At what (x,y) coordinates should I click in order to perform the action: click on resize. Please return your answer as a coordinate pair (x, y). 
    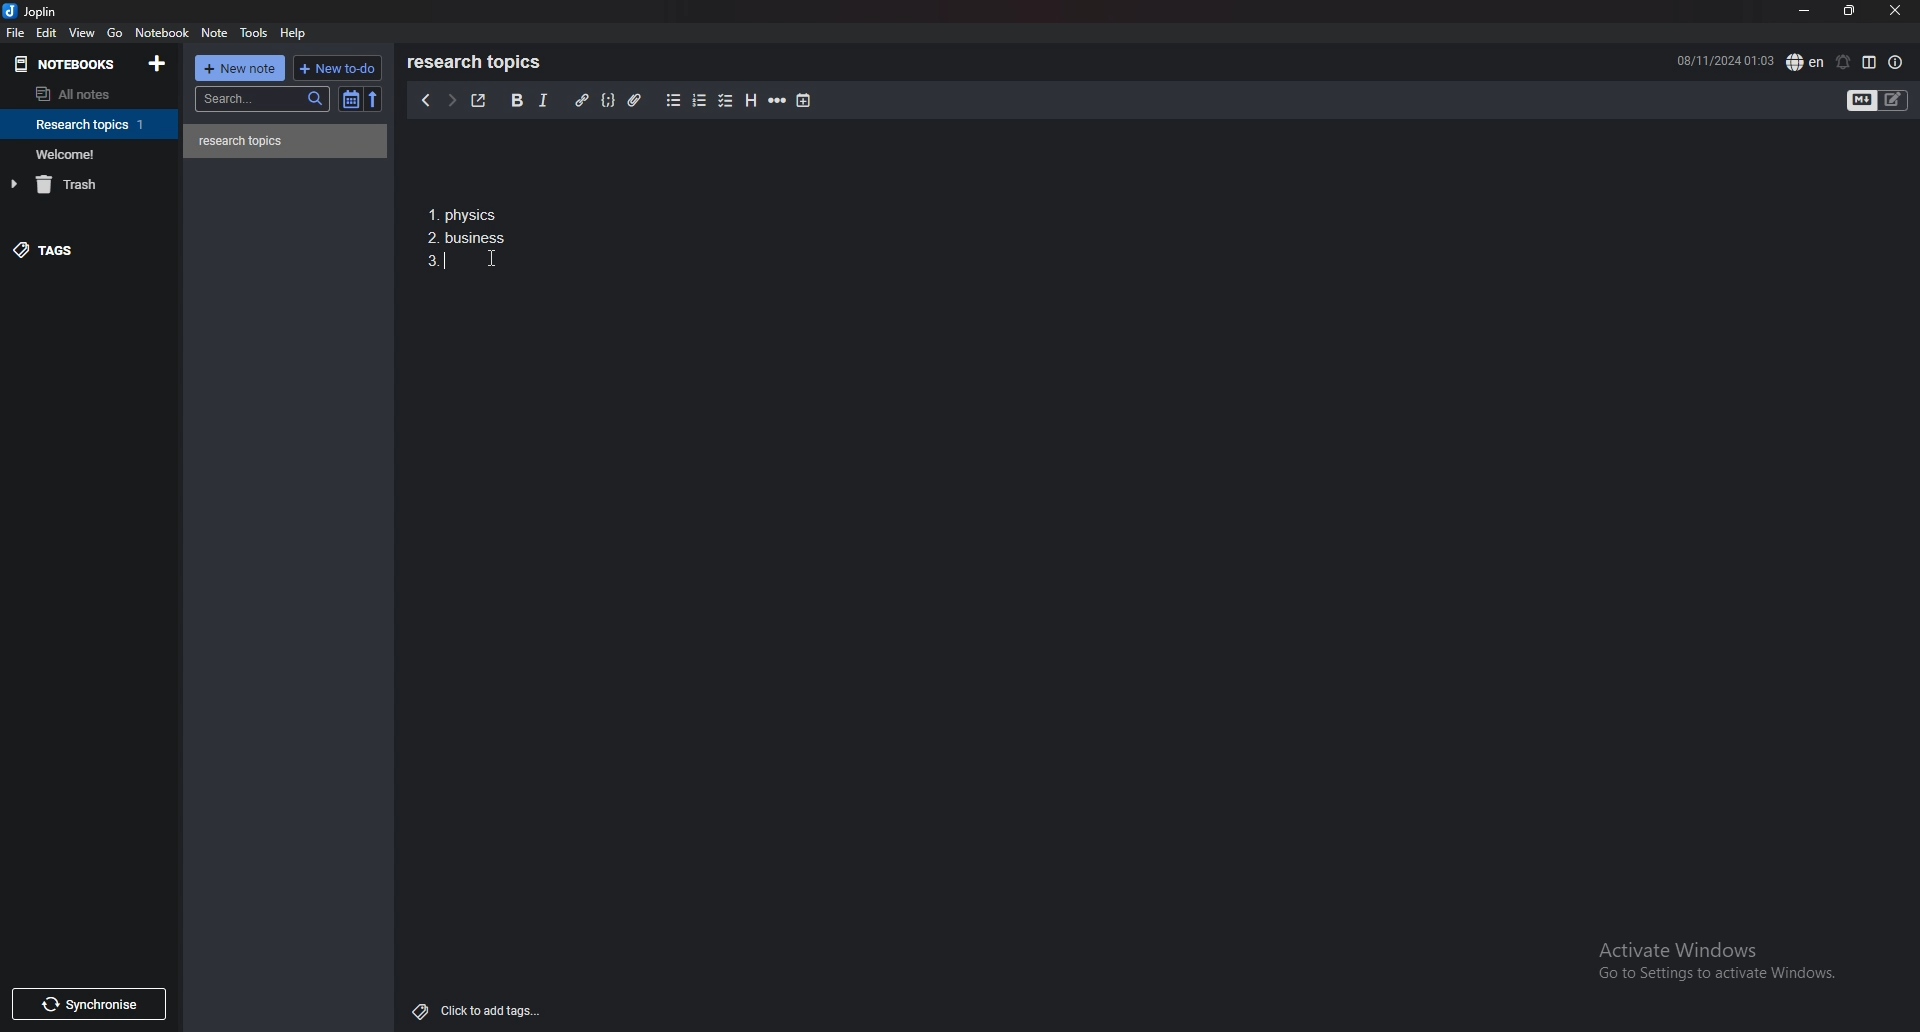
    Looking at the image, I should click on (1848, 10).